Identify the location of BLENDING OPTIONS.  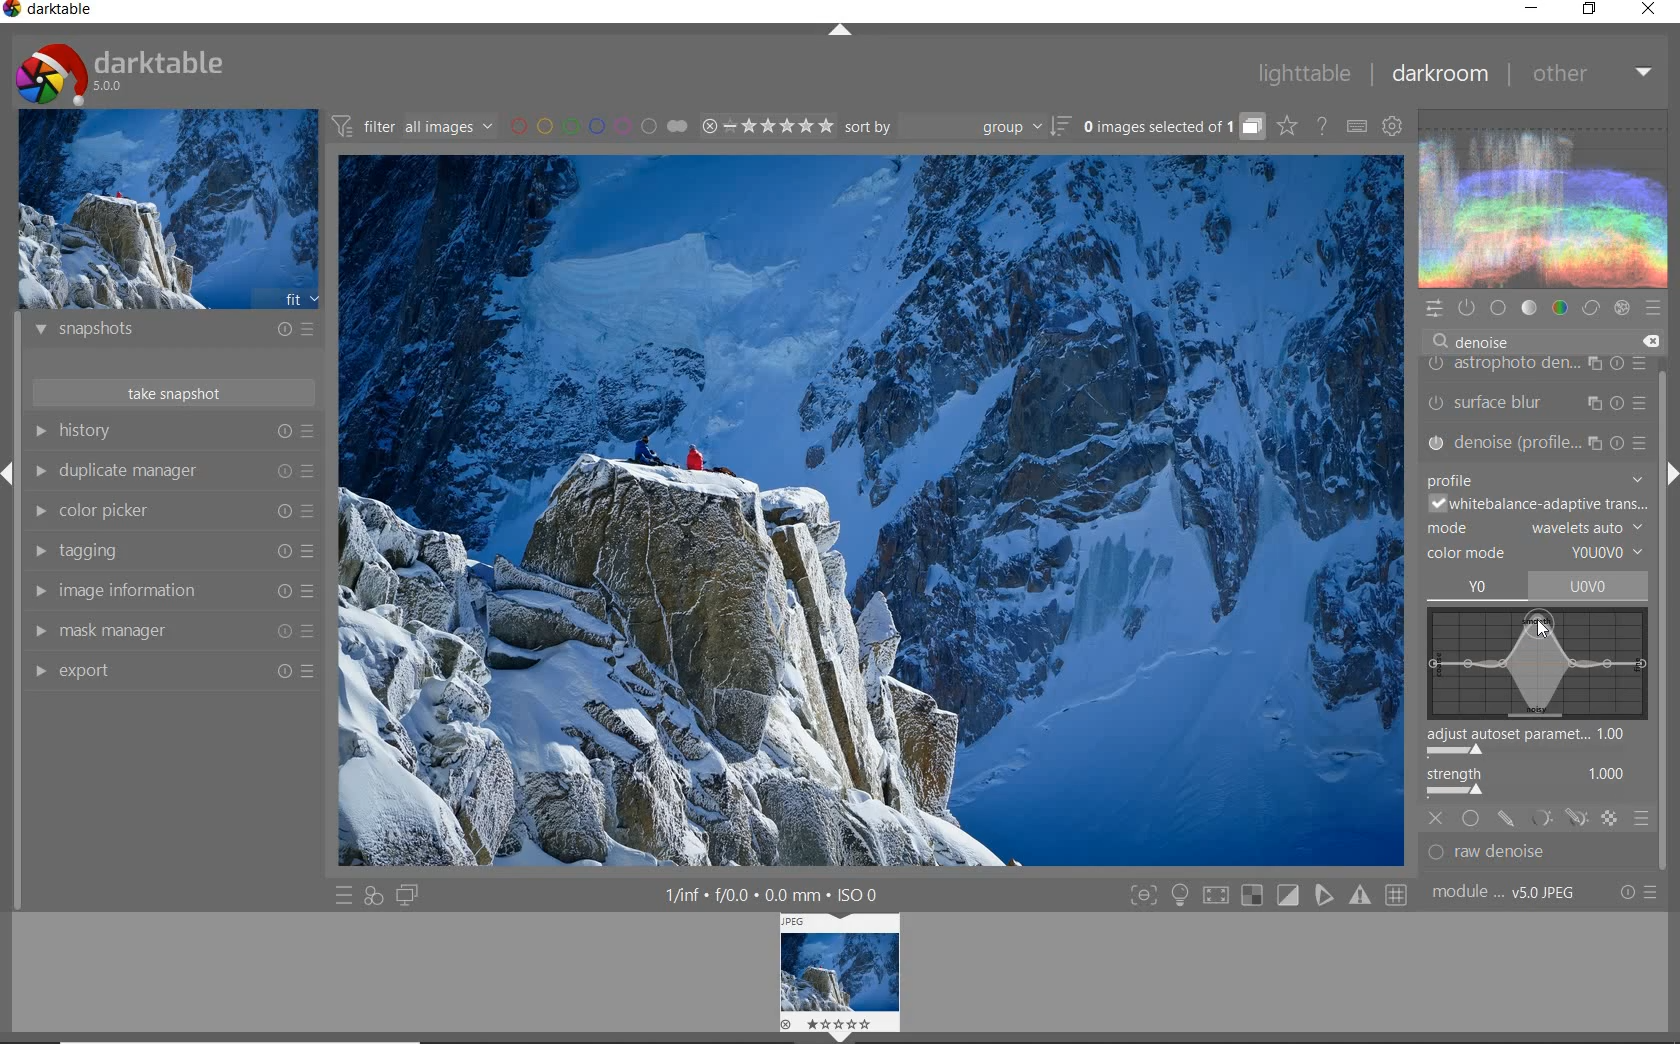
(1642, 819).